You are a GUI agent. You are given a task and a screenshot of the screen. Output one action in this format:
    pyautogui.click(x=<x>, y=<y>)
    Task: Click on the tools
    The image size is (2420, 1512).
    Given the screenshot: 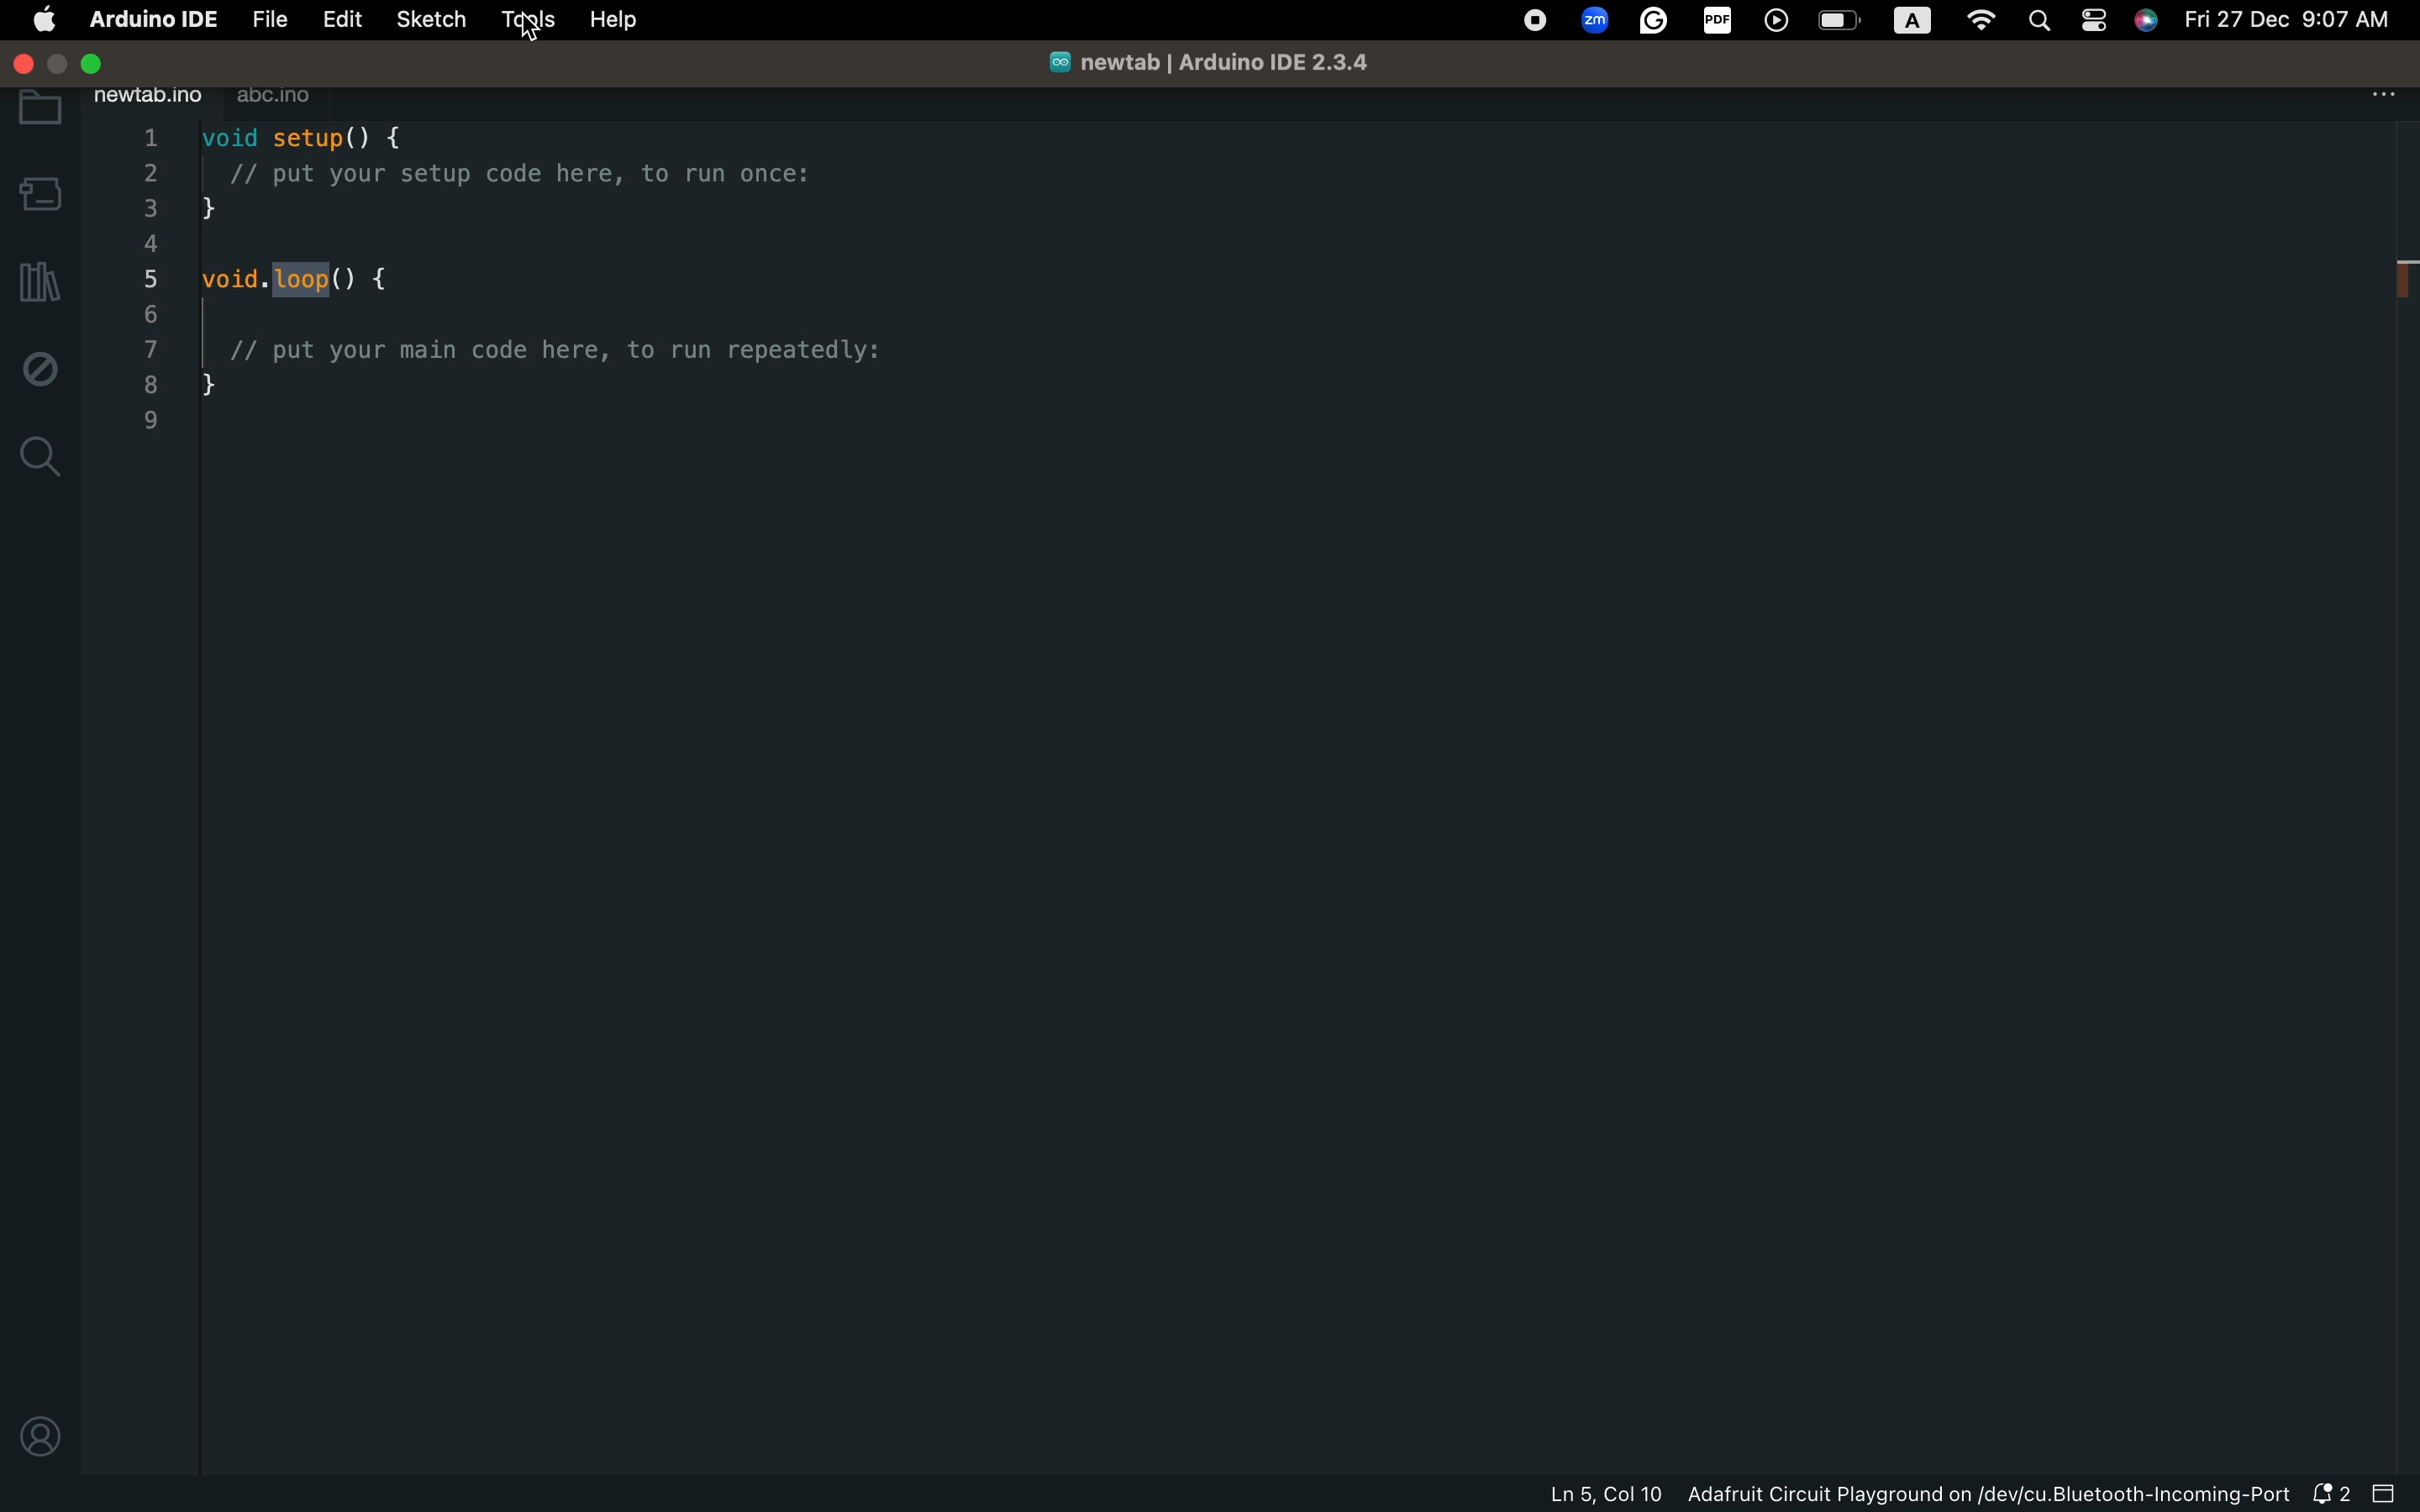 What is the action you would take?
    pyautogui.click(x=525, y=19)
    